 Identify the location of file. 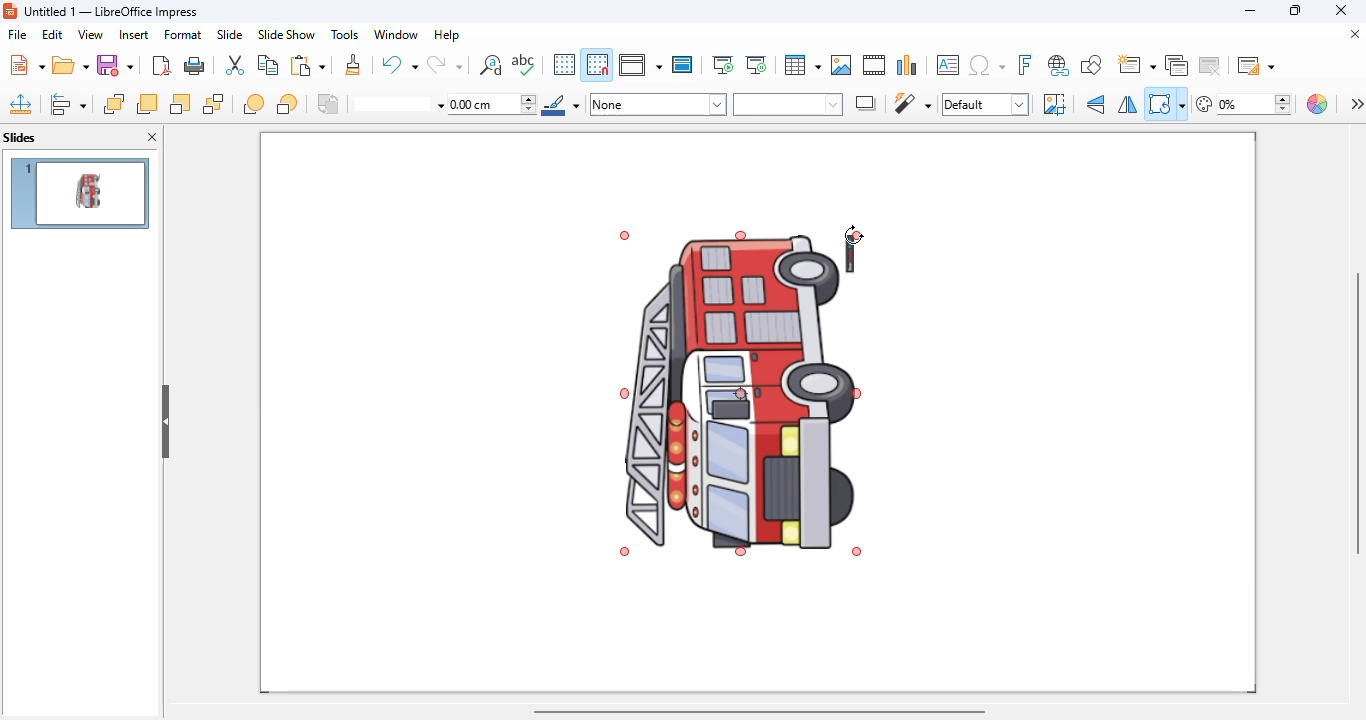
(18, 34).